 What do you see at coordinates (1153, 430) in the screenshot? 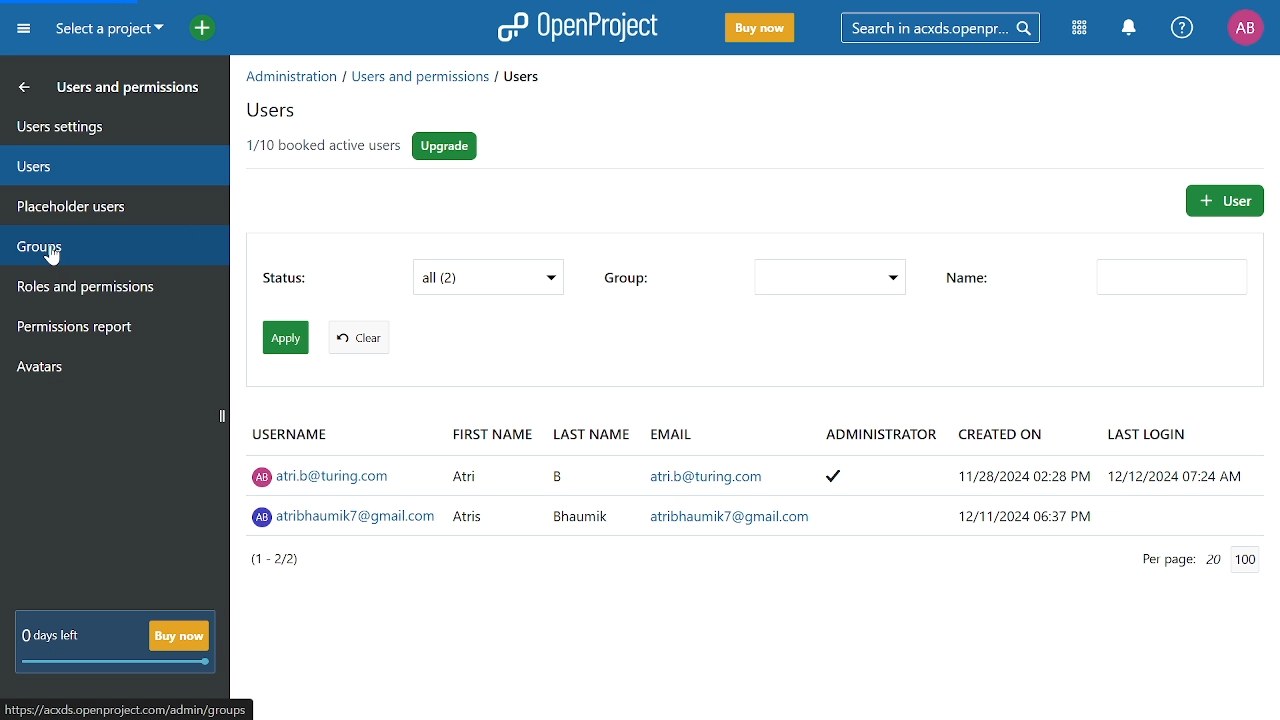
I see `last log in` at bounding box center [1153, 430].